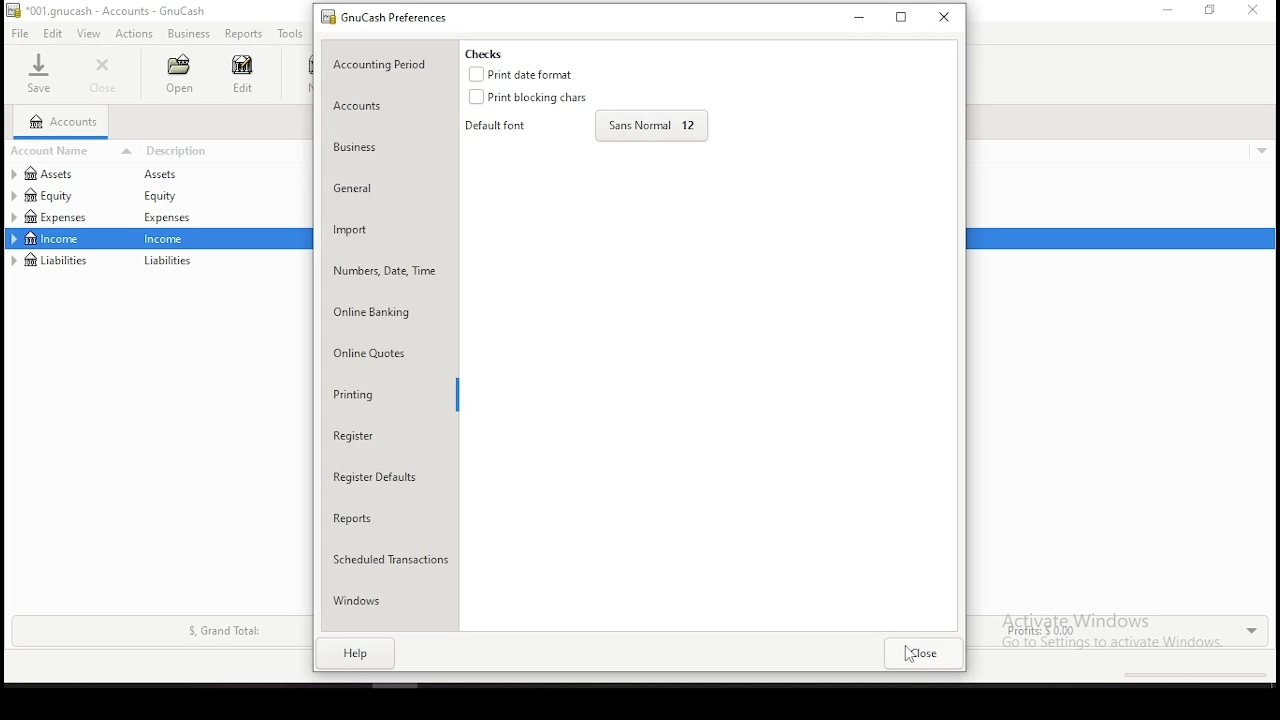 The height and width of the screenshot is (720, 1280). What do you see at coordinates (38, 73) in the screenshot?
I see `save` at bounding box center [38, 73].